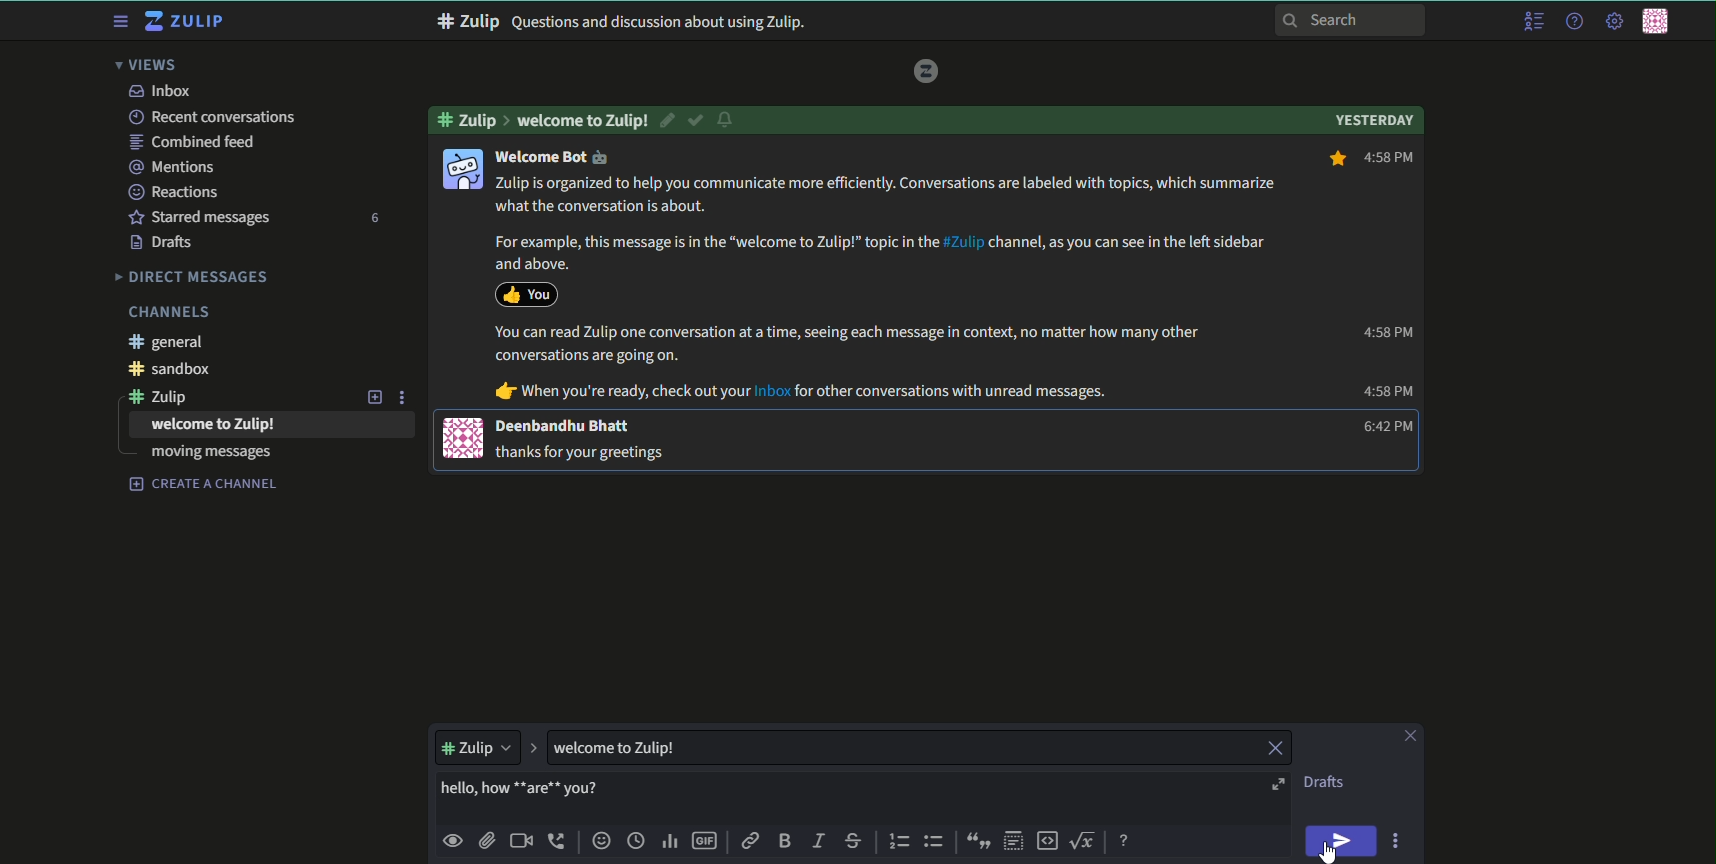 This screenshot has height=864, width=1716. I want to click on views, so click(152, 65).